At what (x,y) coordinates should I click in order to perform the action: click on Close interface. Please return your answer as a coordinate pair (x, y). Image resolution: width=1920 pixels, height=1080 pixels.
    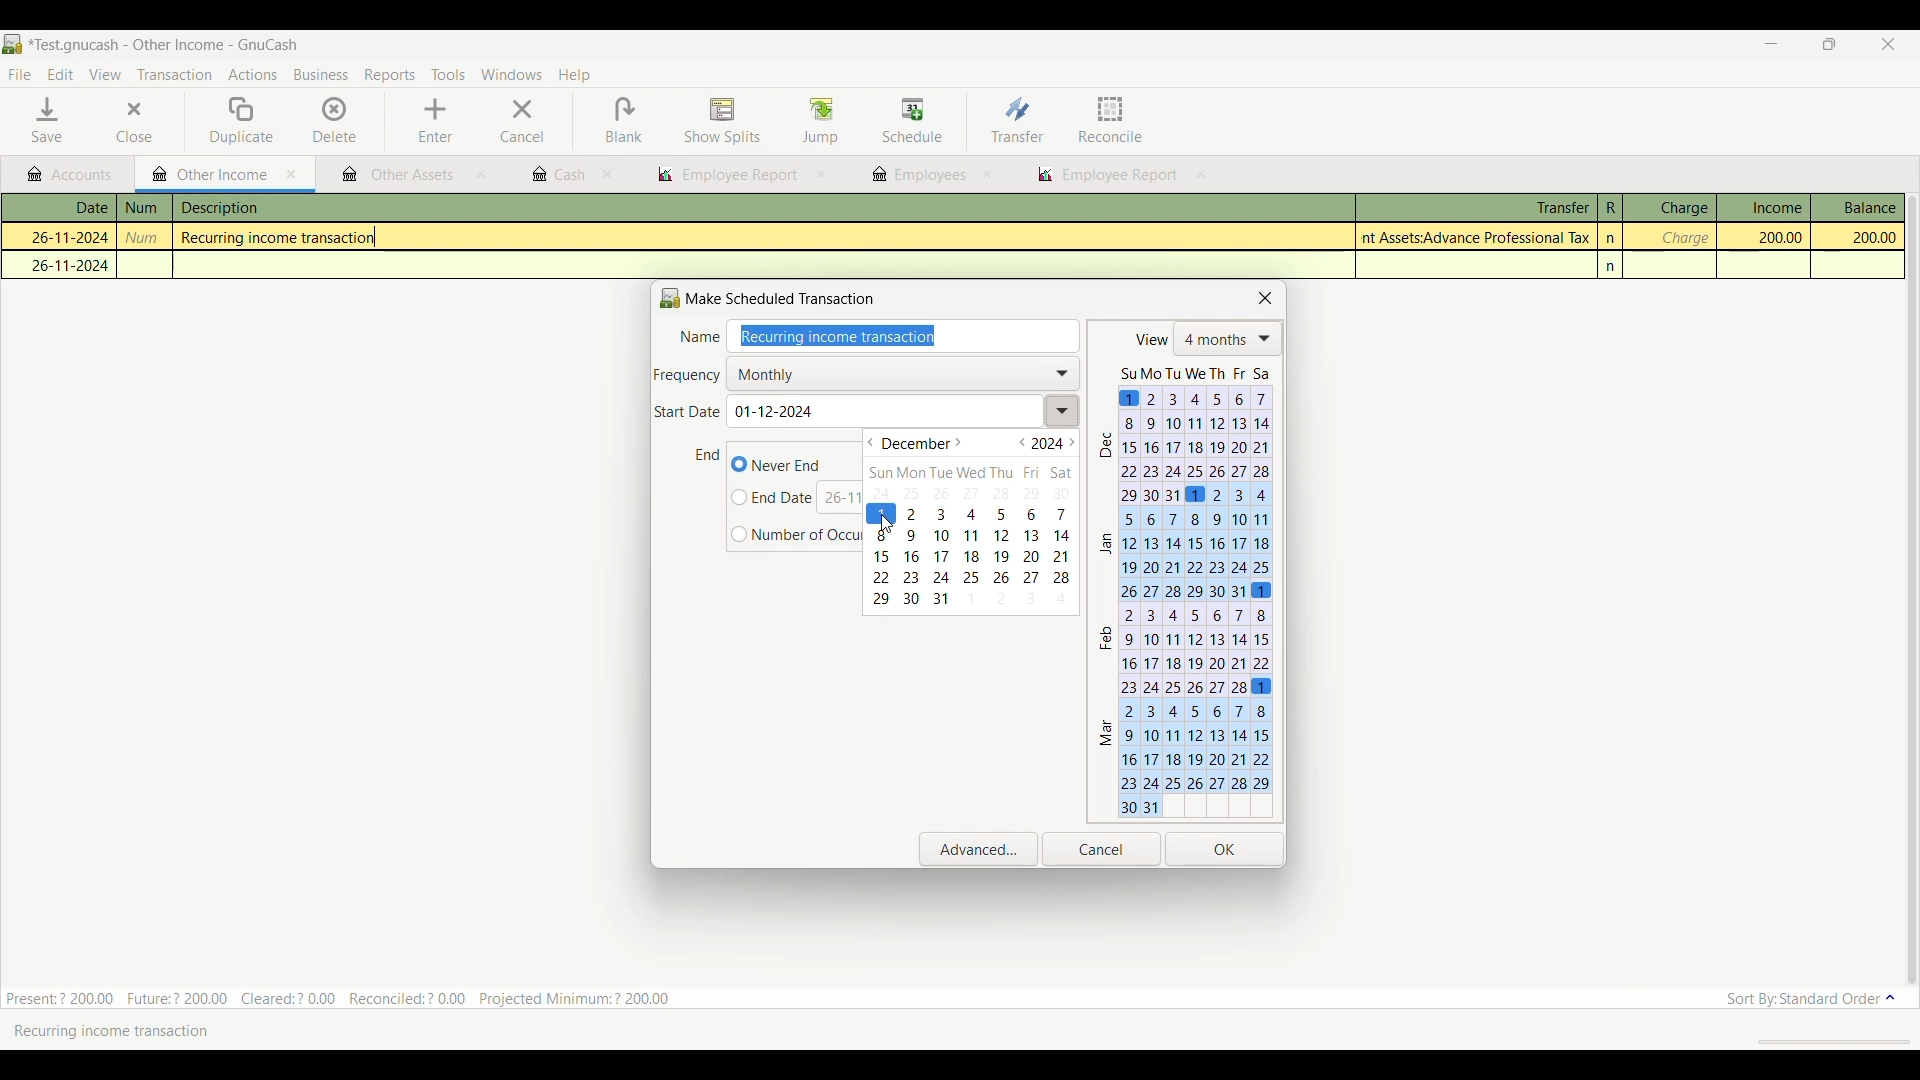
    Looking at the image, I should click on (1885, 46).